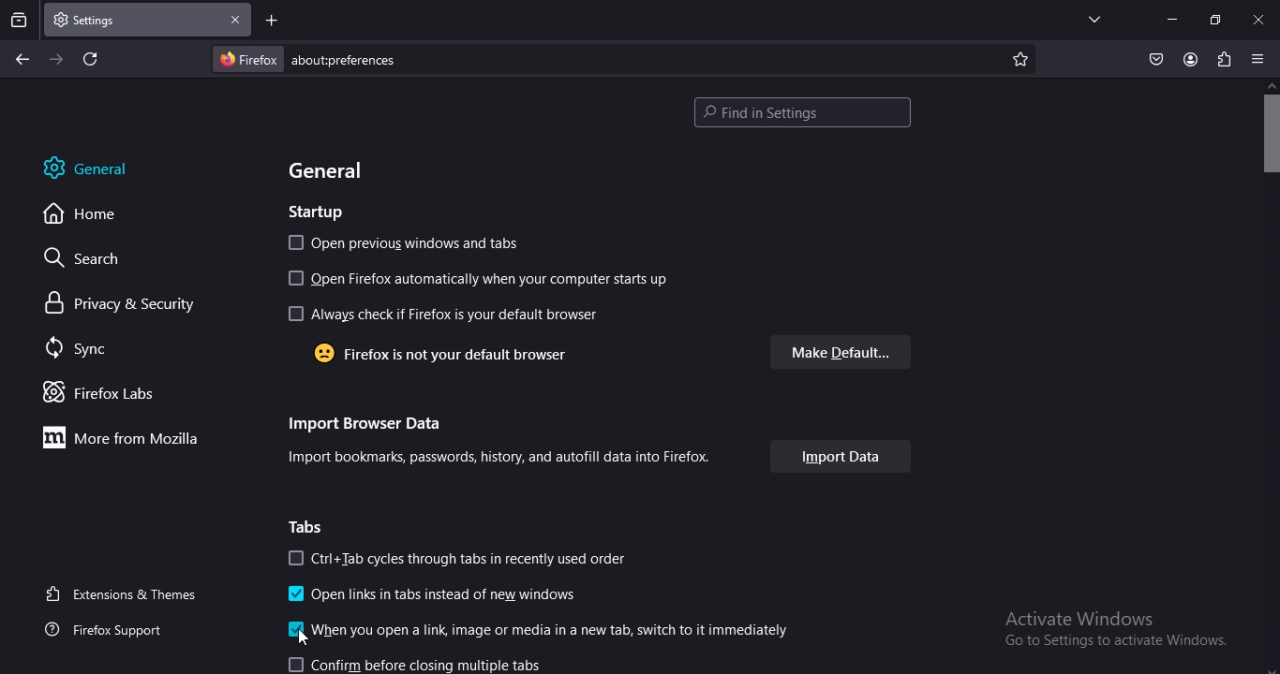 The width and height of the screenshot is (1280, 674). Describe the element at coordinates (411, 244) in the screenshot. I see `open previous windows and tabs` at that location.